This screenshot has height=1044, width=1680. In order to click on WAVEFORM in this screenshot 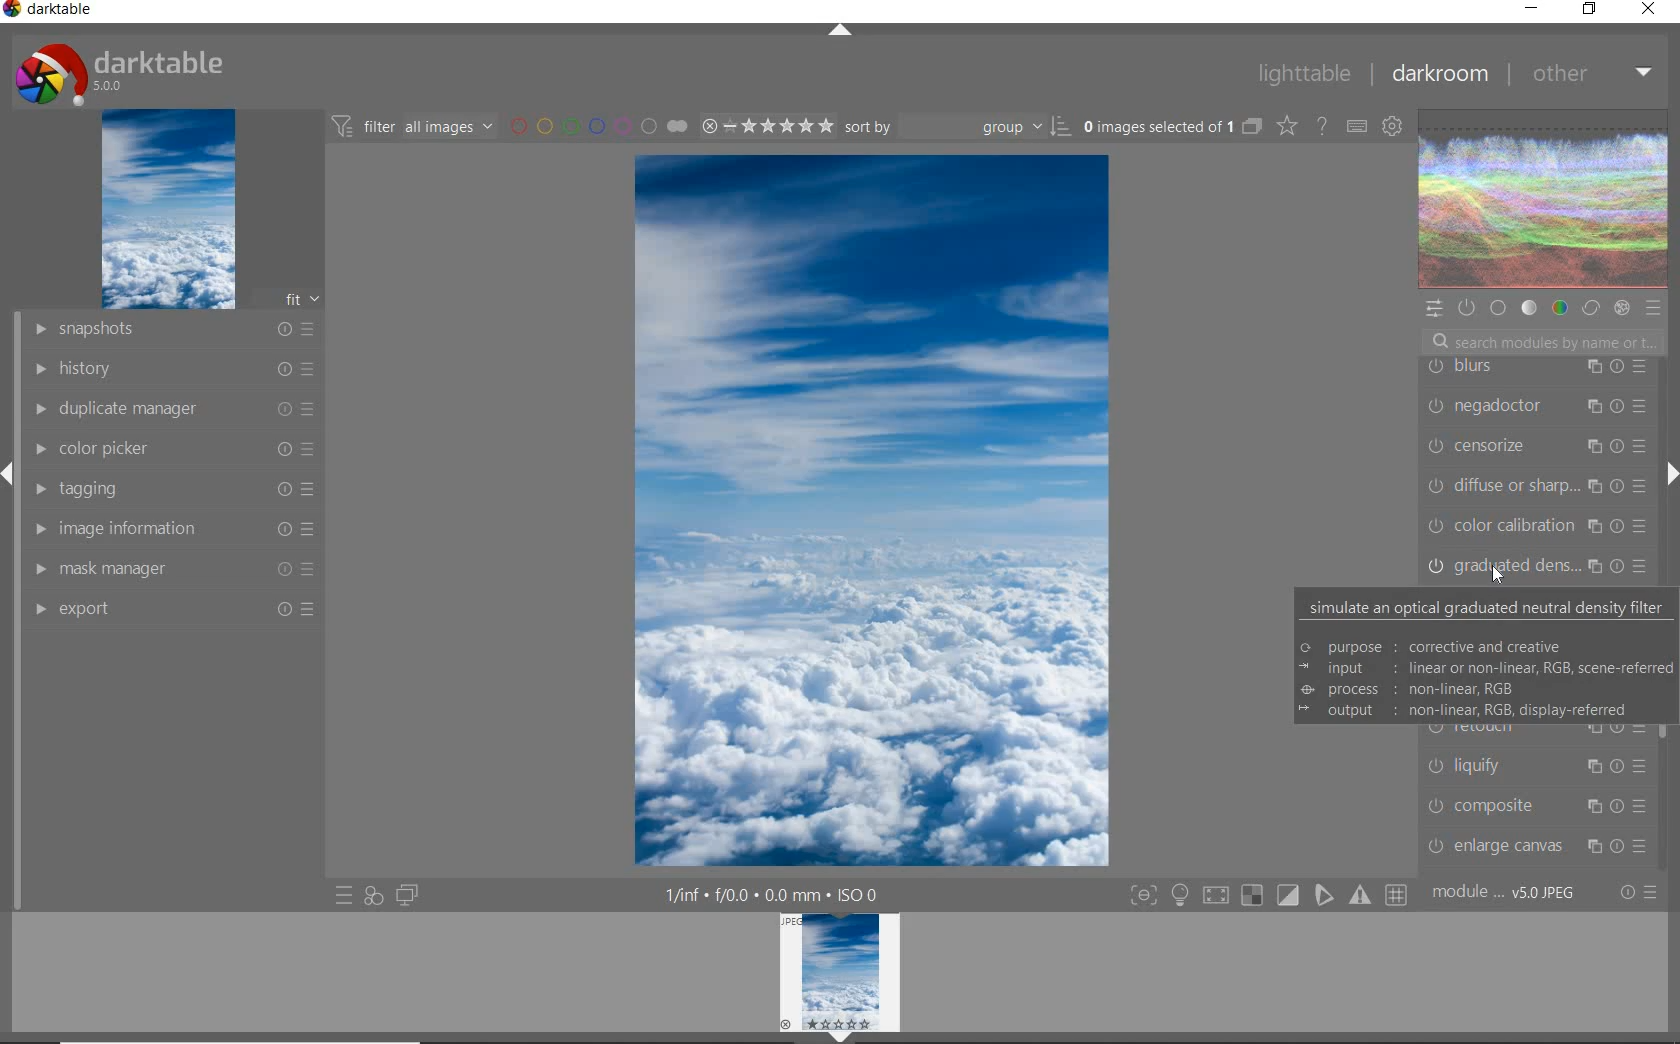, I will do `click(1544, 200)`.